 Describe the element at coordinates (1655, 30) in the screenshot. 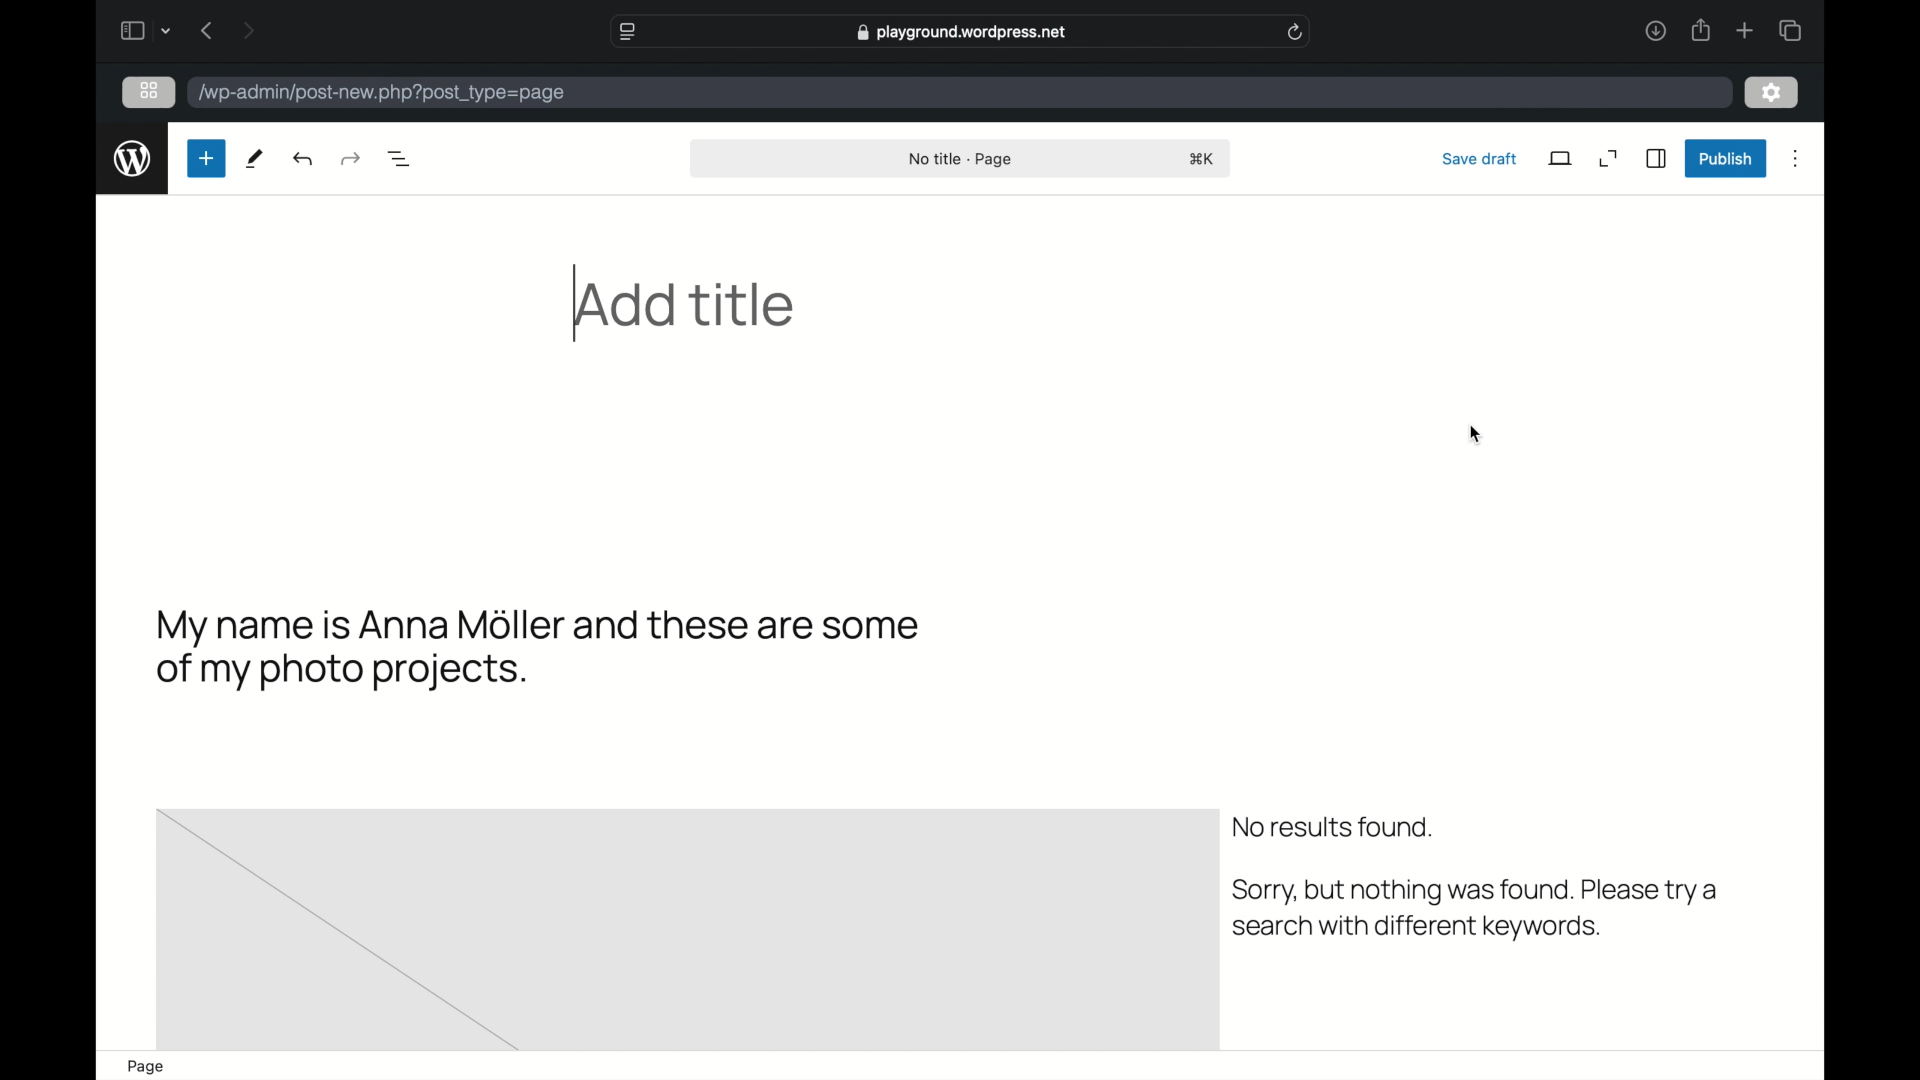

I see `downloads` at that location.